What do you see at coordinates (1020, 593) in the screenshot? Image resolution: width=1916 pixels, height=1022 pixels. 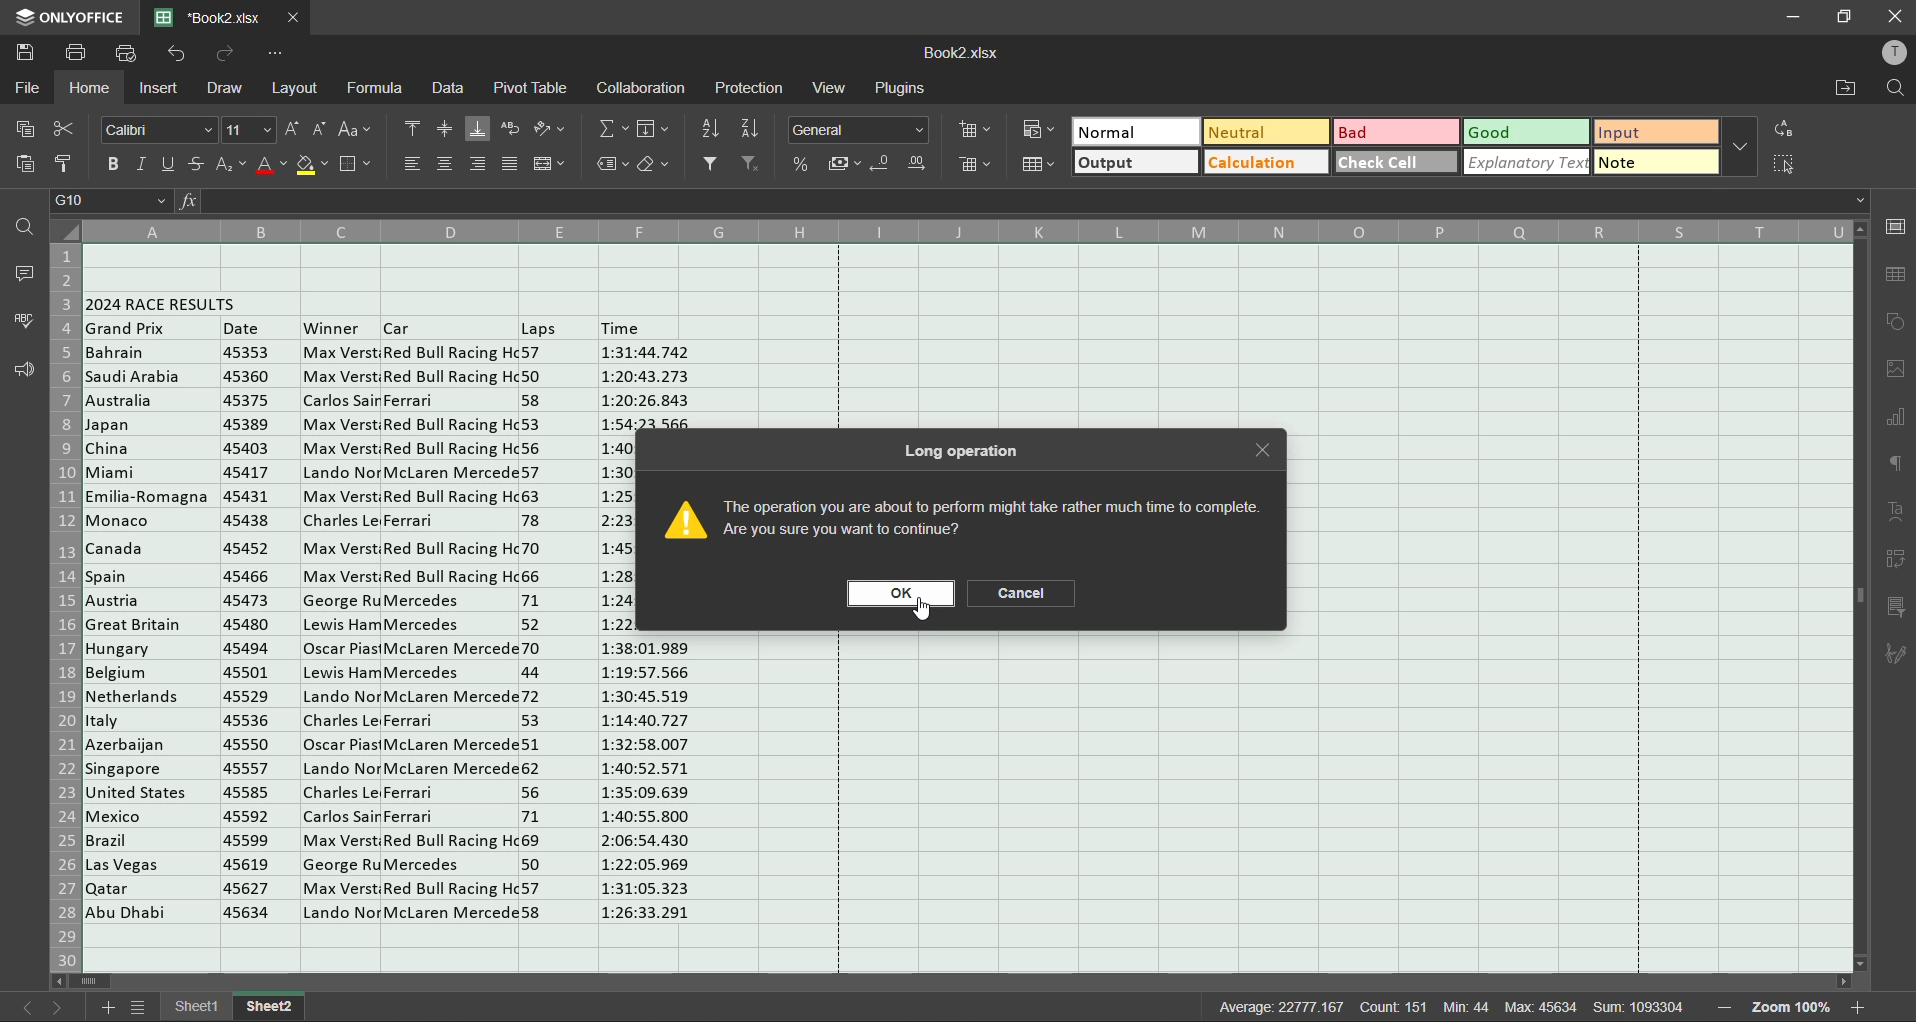 I see `cancel` at bounding box center [1020, 593].